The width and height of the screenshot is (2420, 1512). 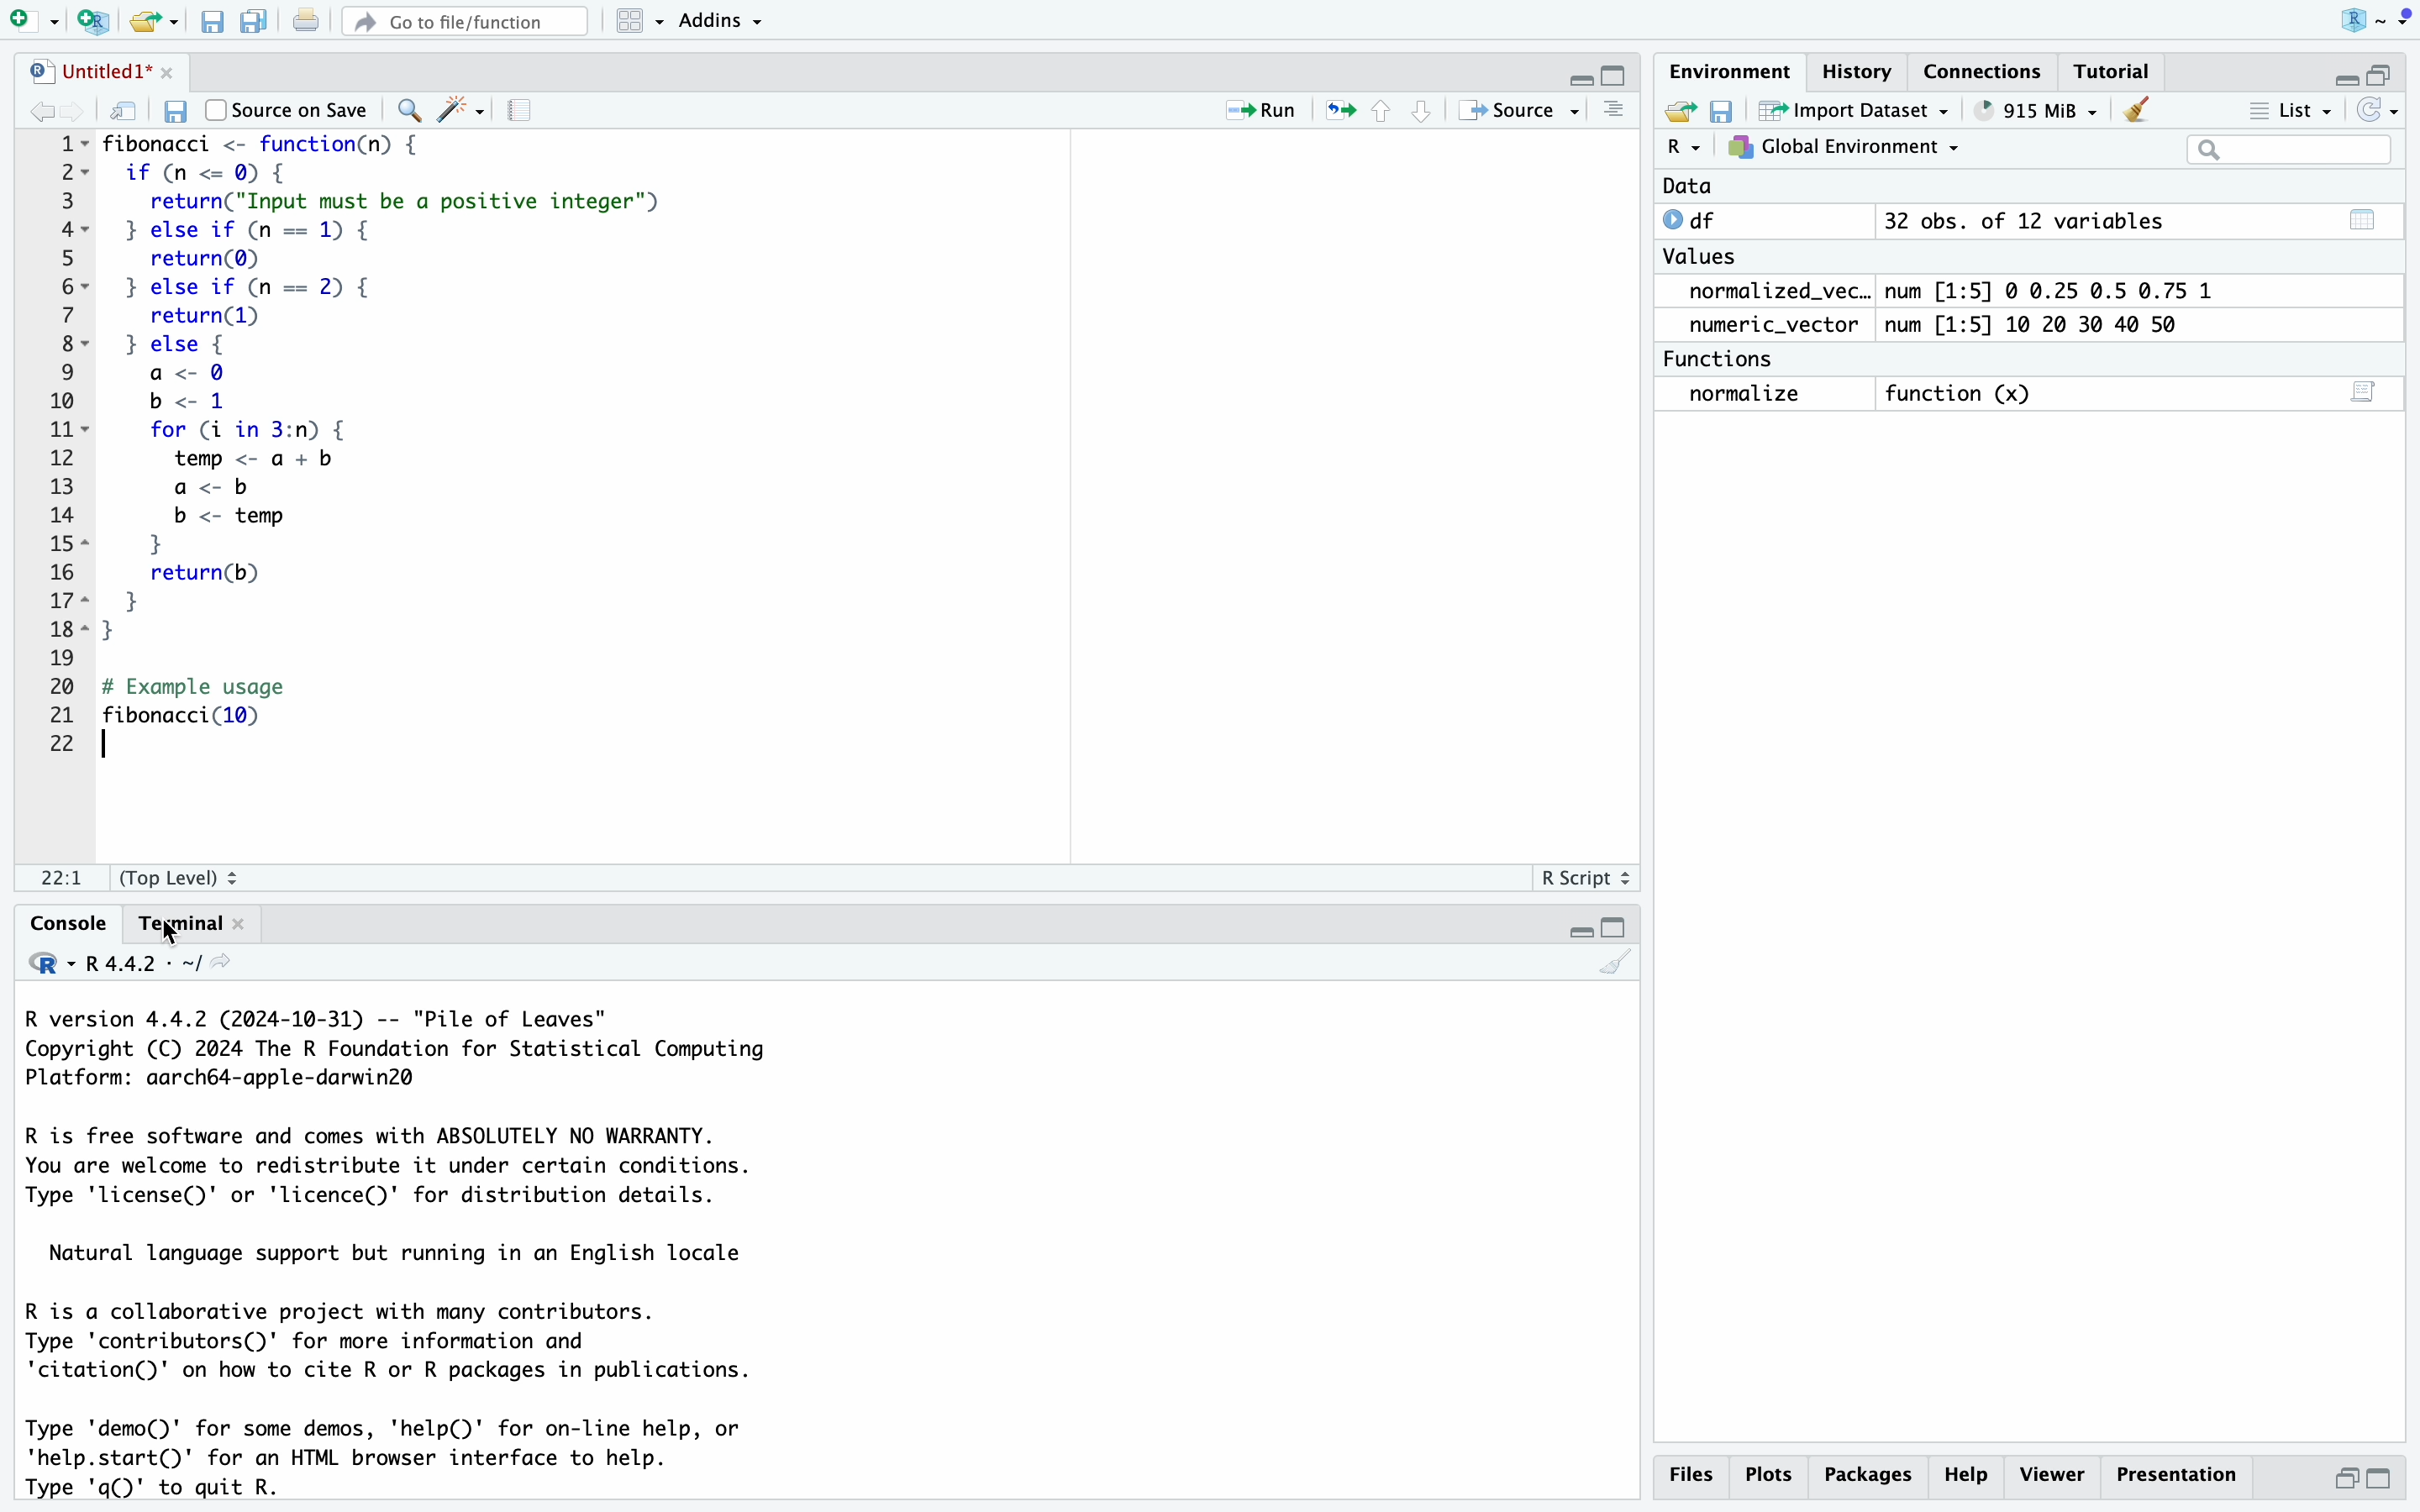 I want to click on normalize, so click(x=1743, y=395).